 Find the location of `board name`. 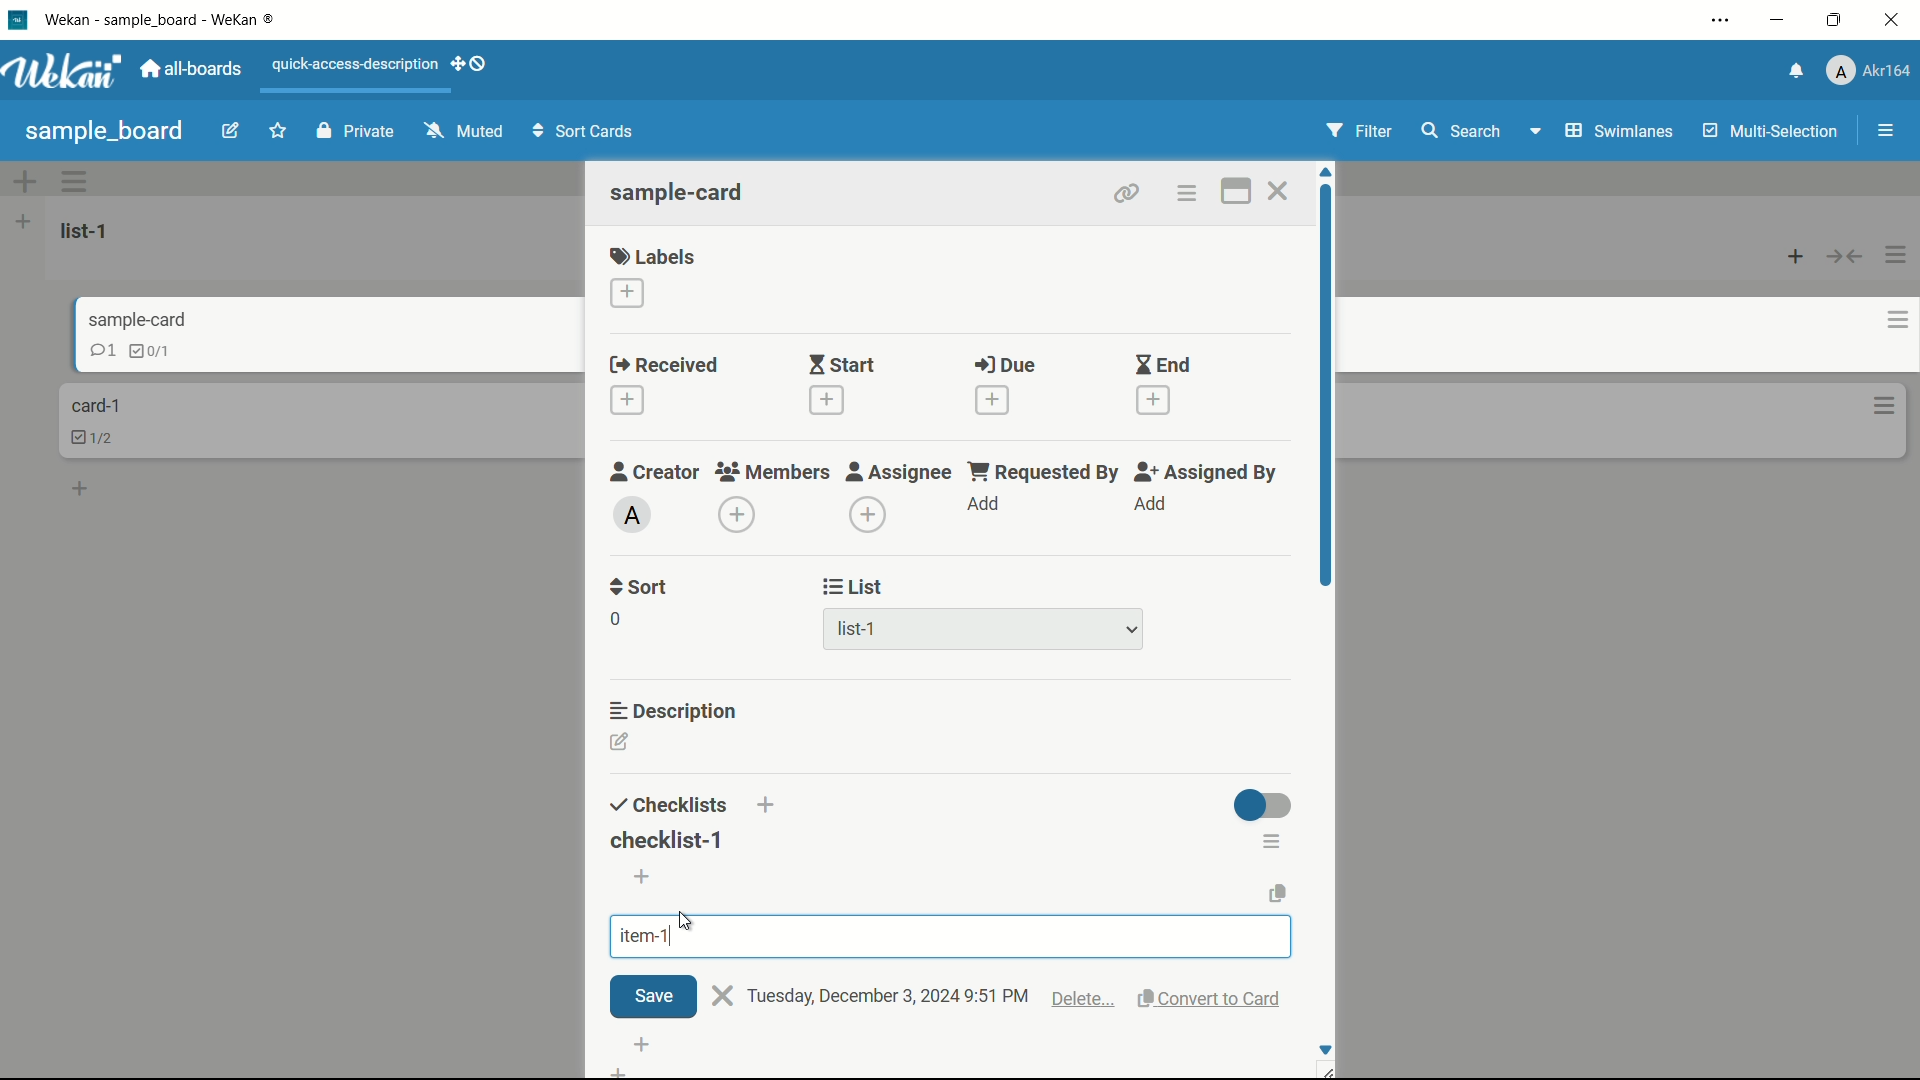

board name is located at coordinates (104, 133).